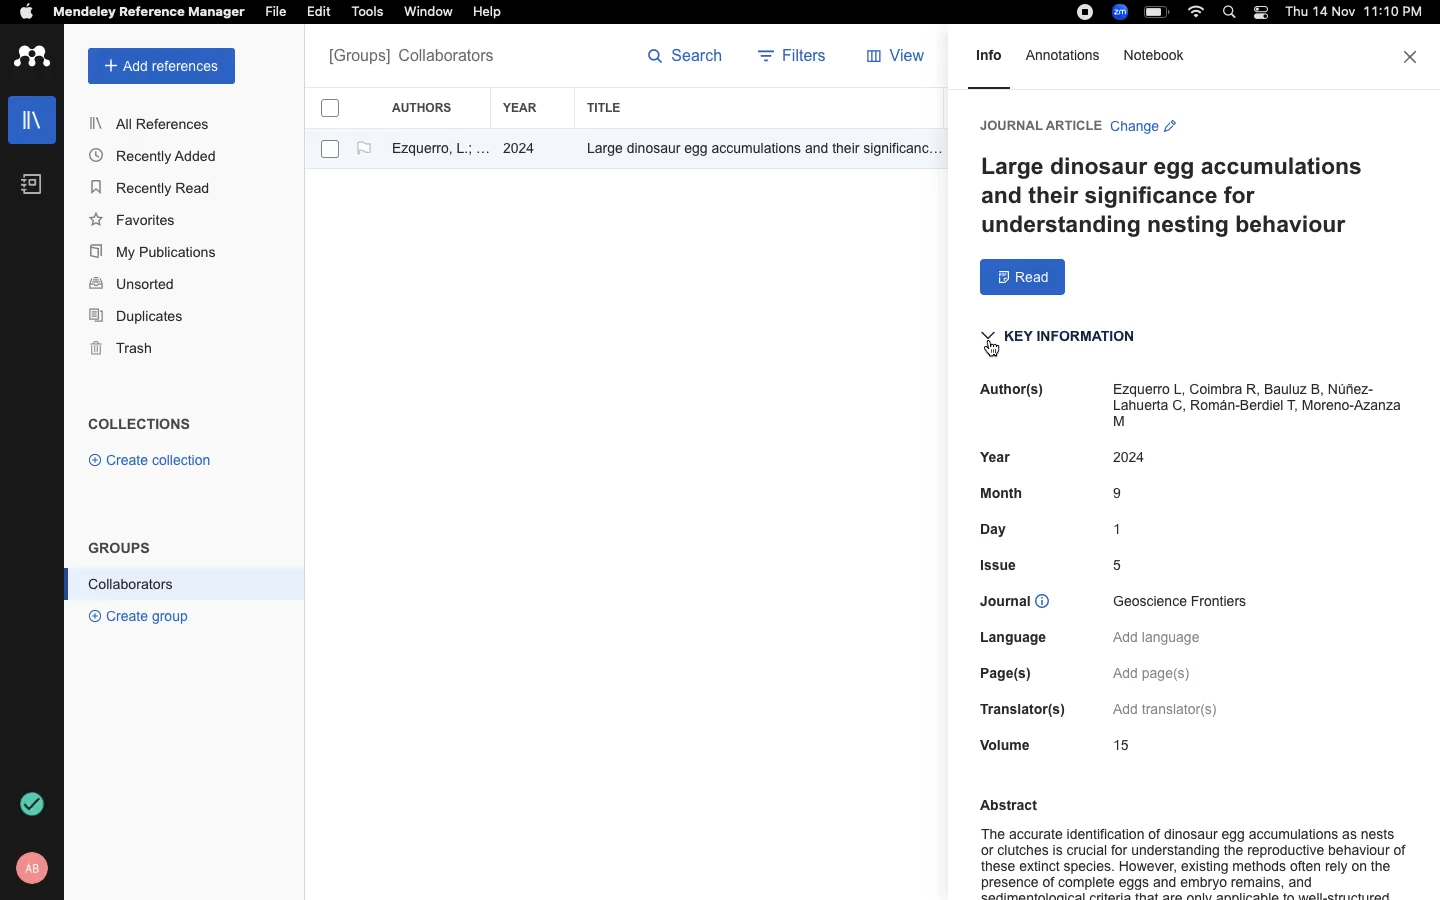  Describe the element at coordinates (137, 219) in the screenshot. I see `Favorites` at that location.